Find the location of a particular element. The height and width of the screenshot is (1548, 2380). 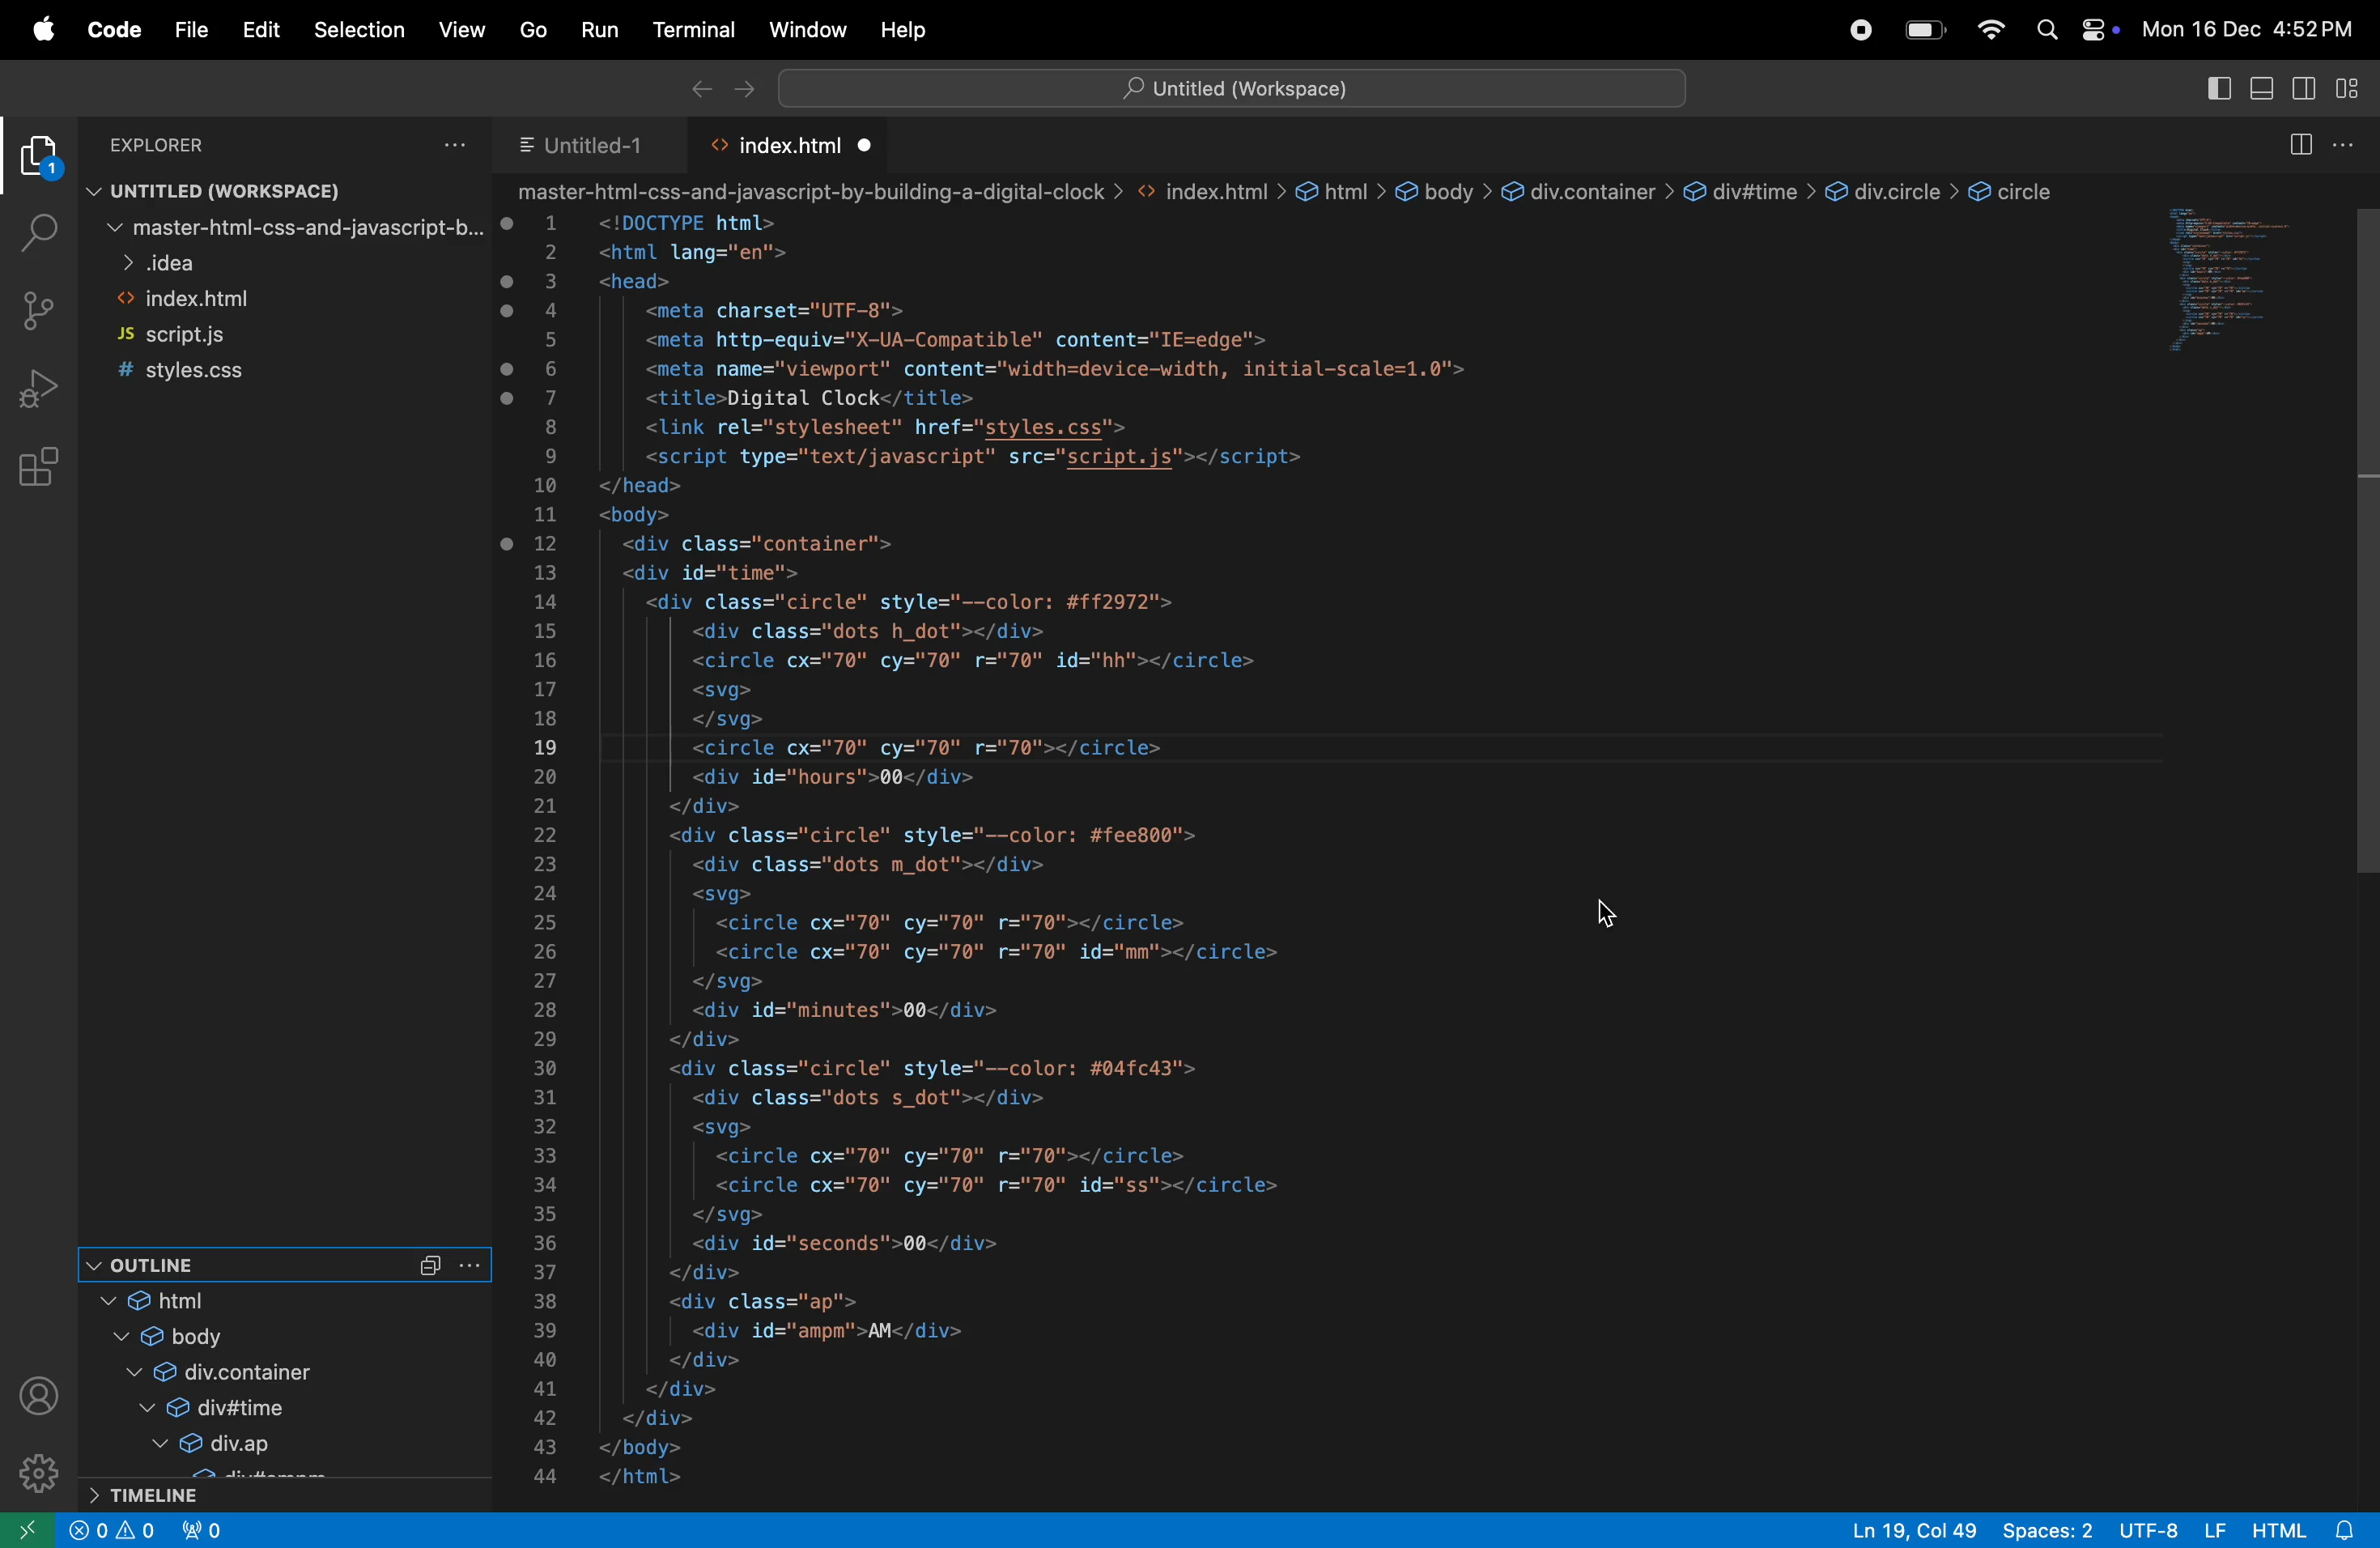

style css is located at coordinates (249, 372).